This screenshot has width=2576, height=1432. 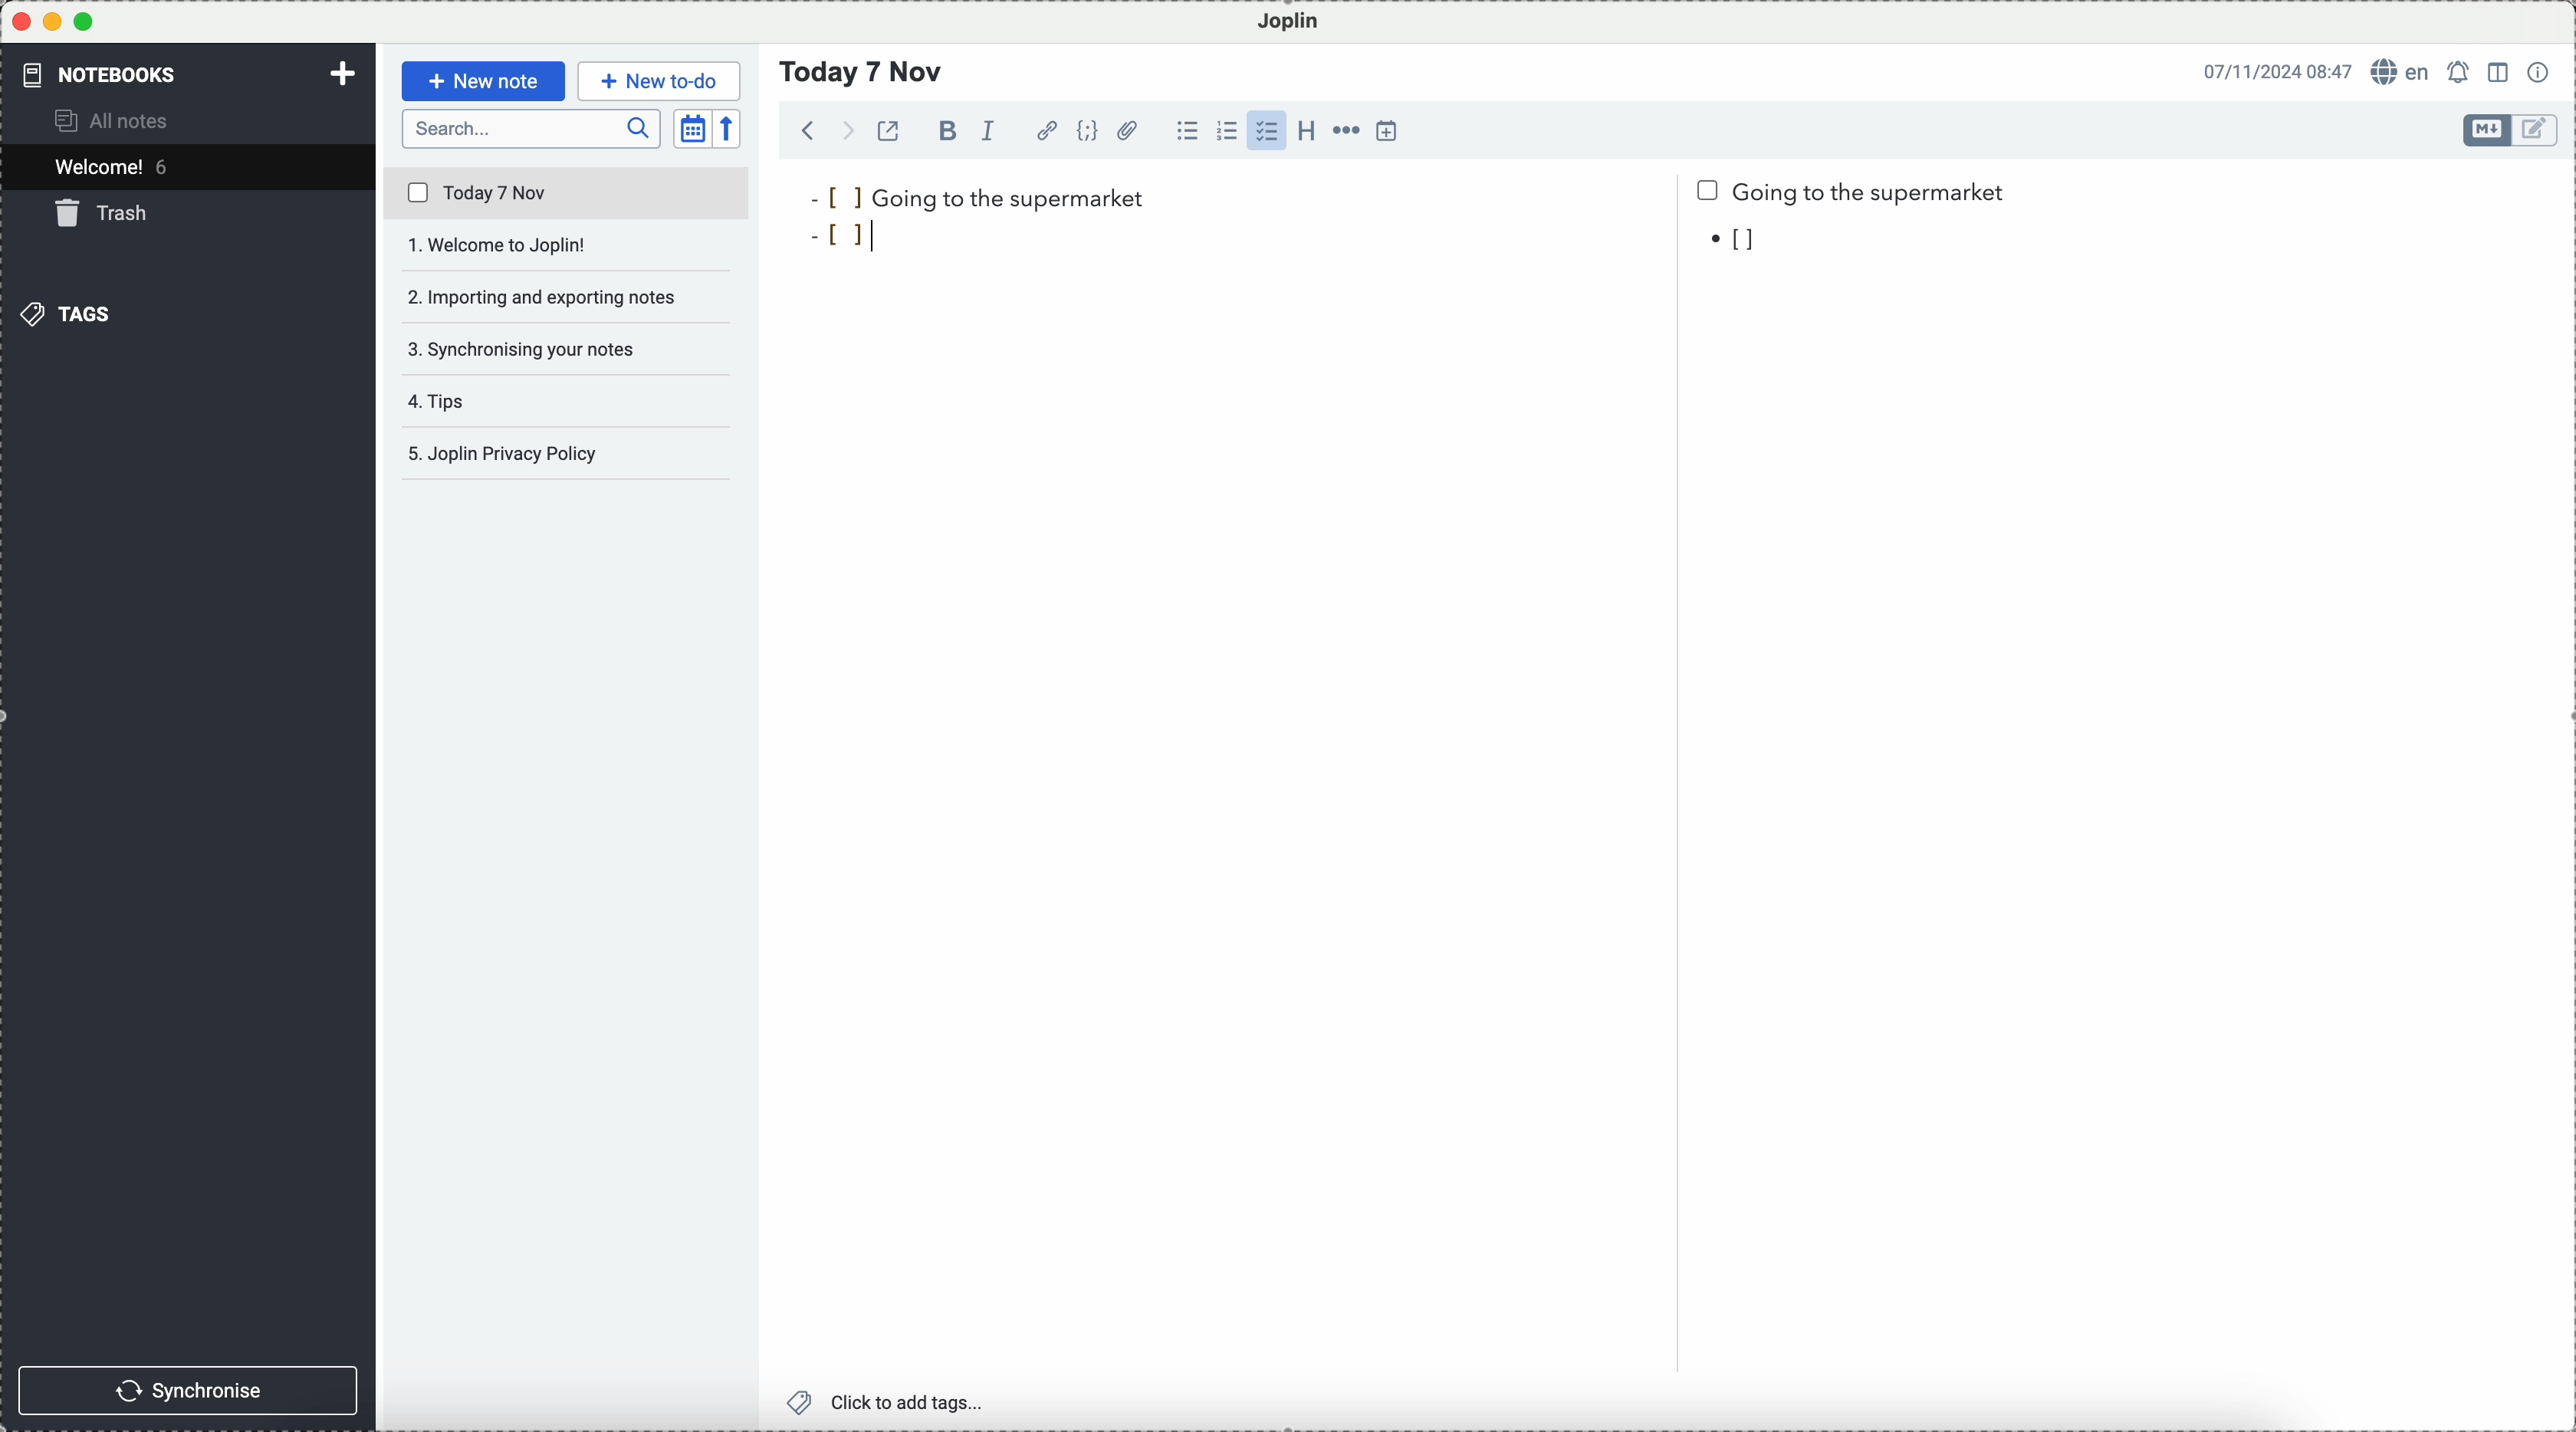 What do you see at coordinates (1129, 130) in the screenshot?
I see `attach file` at bounding box center [1129, 130].